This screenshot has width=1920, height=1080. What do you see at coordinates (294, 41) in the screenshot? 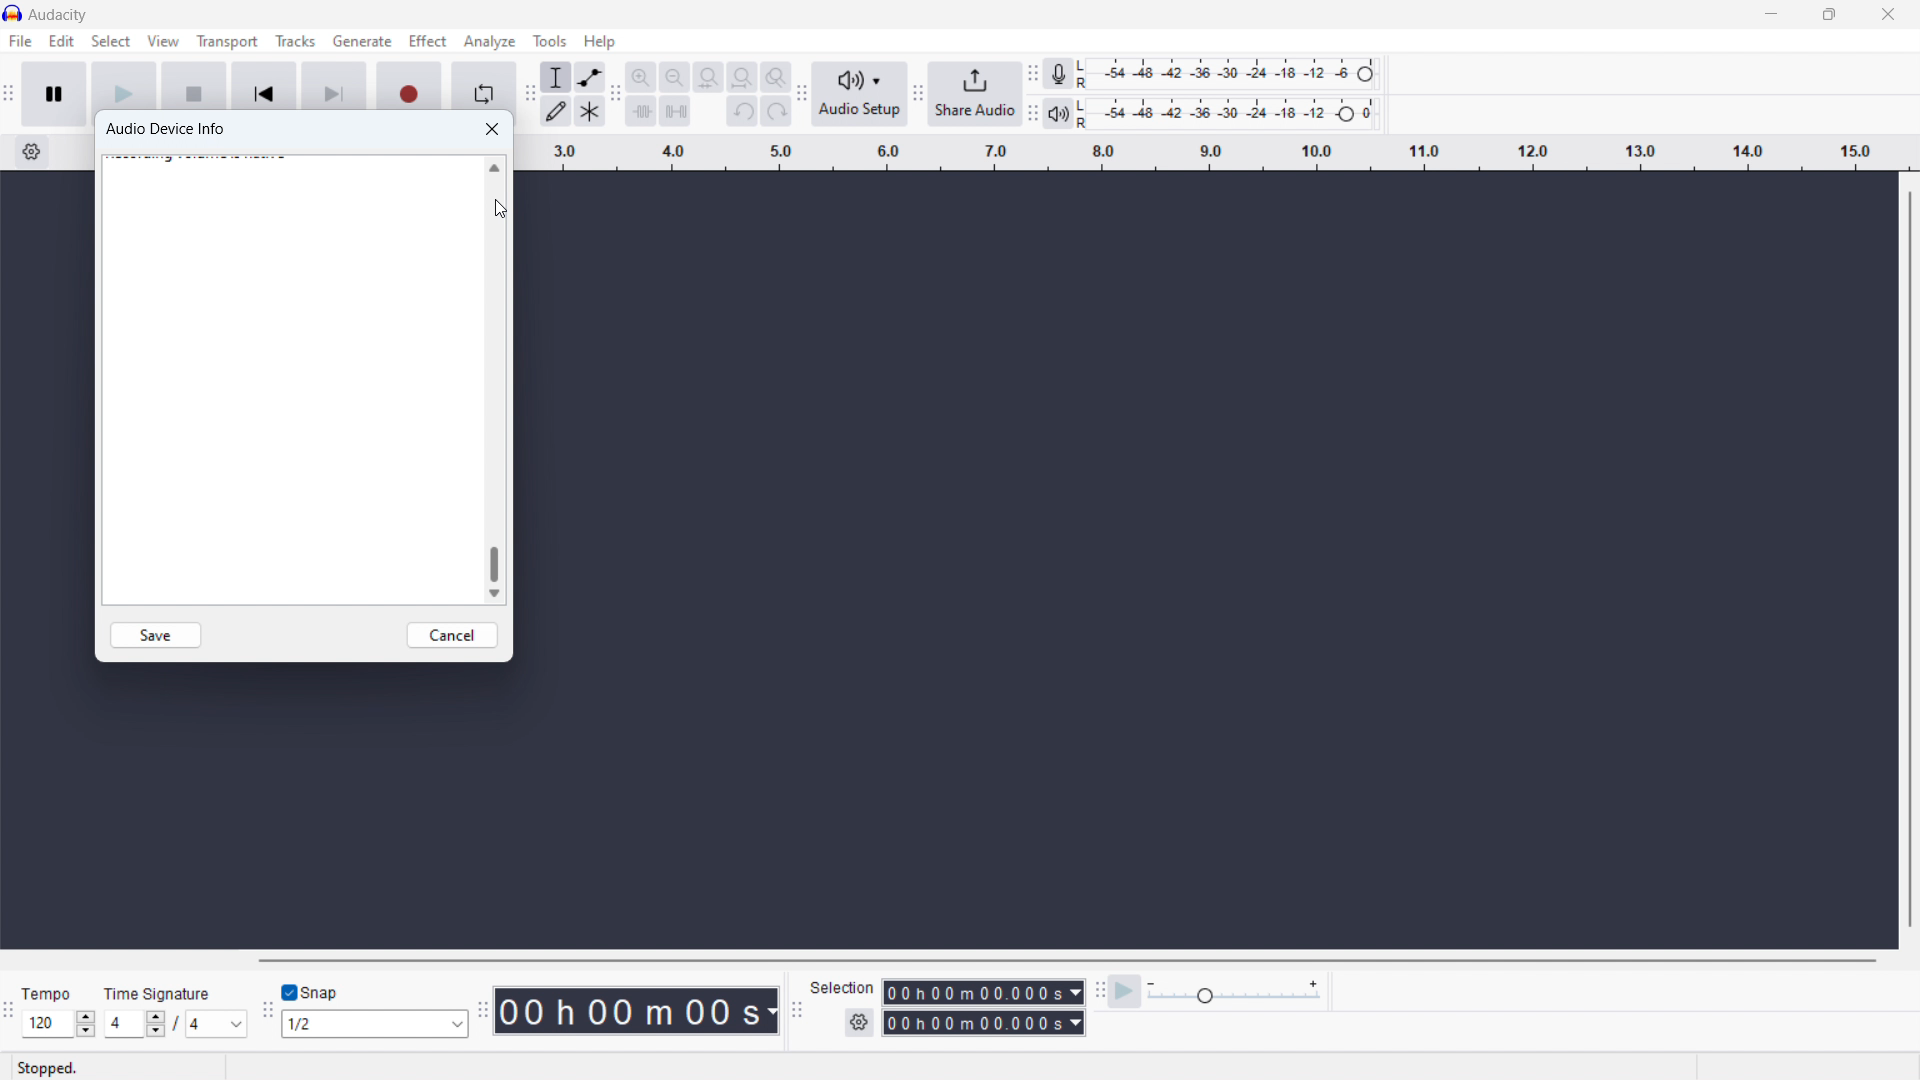
I see `tracks` at bounding box center [294, 41].